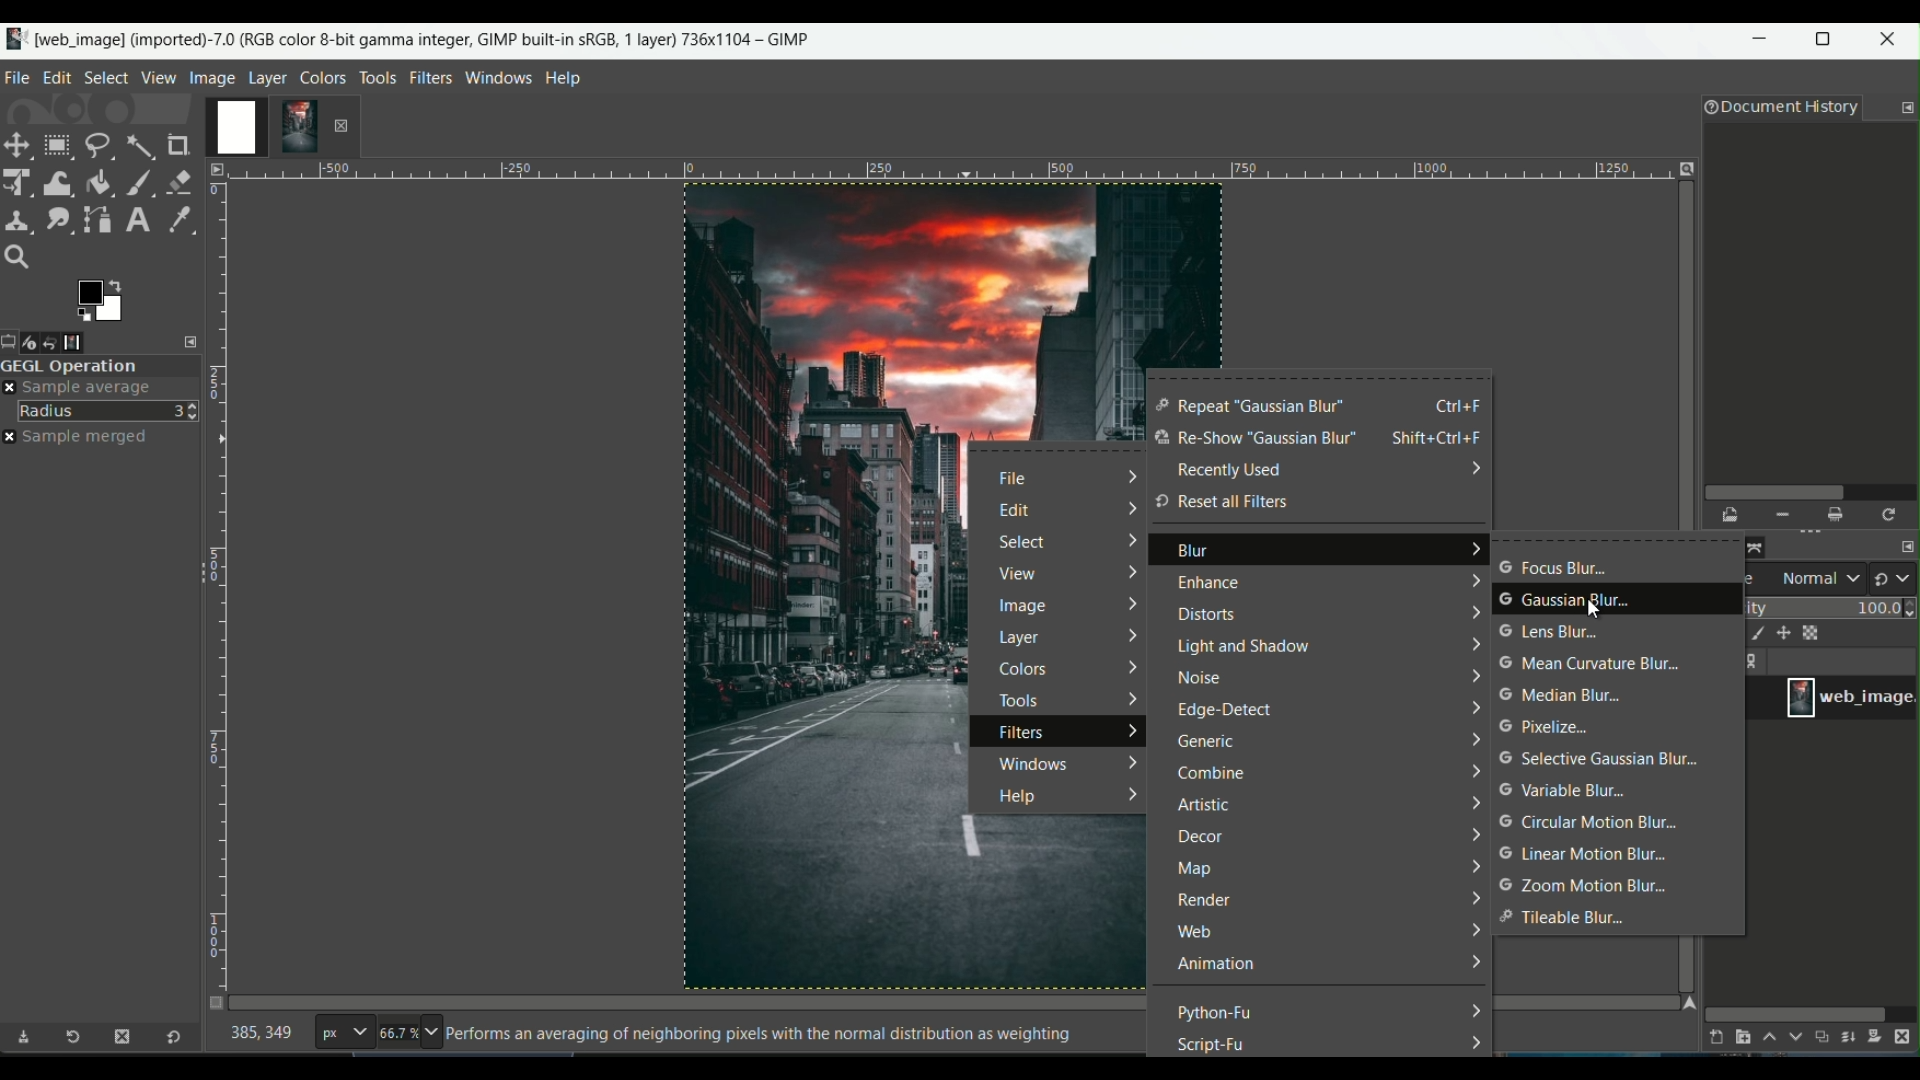 Image resolution: width=1920 pixels, height=1080 pixels. Describe the element at coordinates (1460, 405) in the screenshot. I see `keyboard shortcut` at that location.